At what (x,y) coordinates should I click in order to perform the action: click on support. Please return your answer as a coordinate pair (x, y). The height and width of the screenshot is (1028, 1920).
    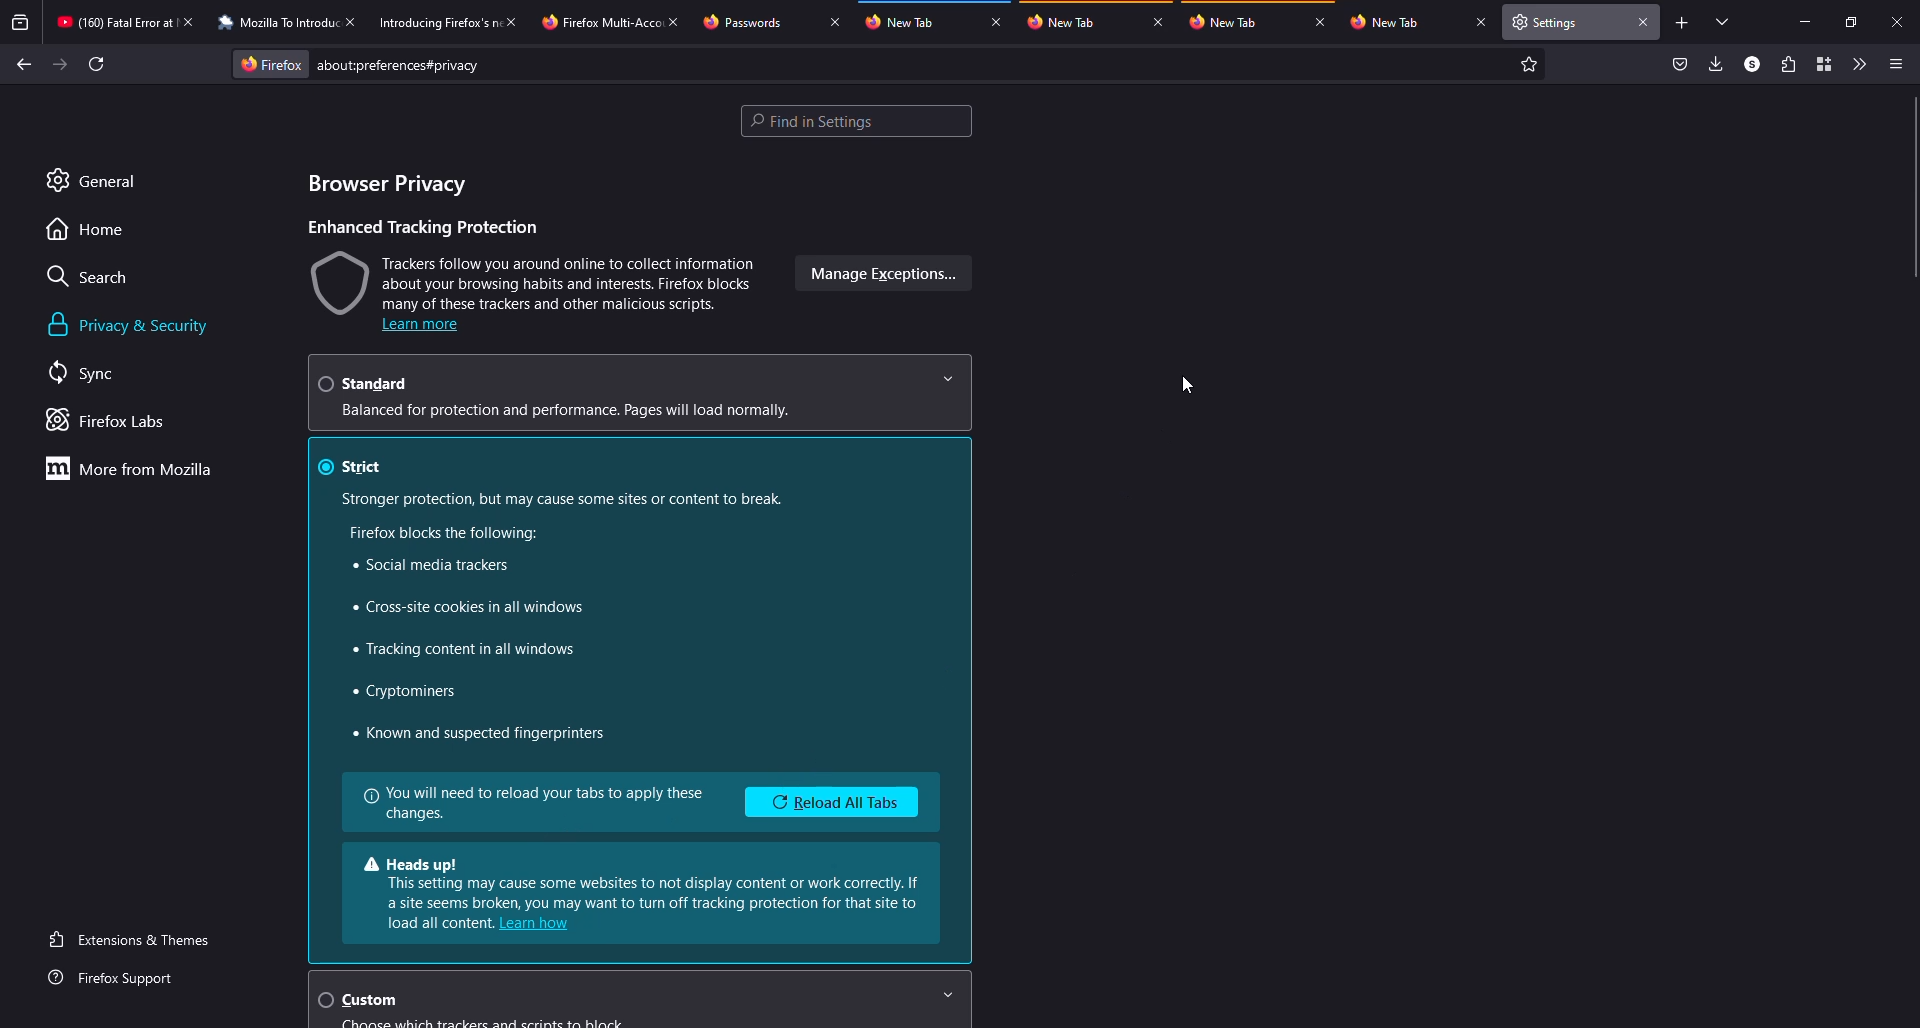
    Looking at the image, I should click on (122, 980).